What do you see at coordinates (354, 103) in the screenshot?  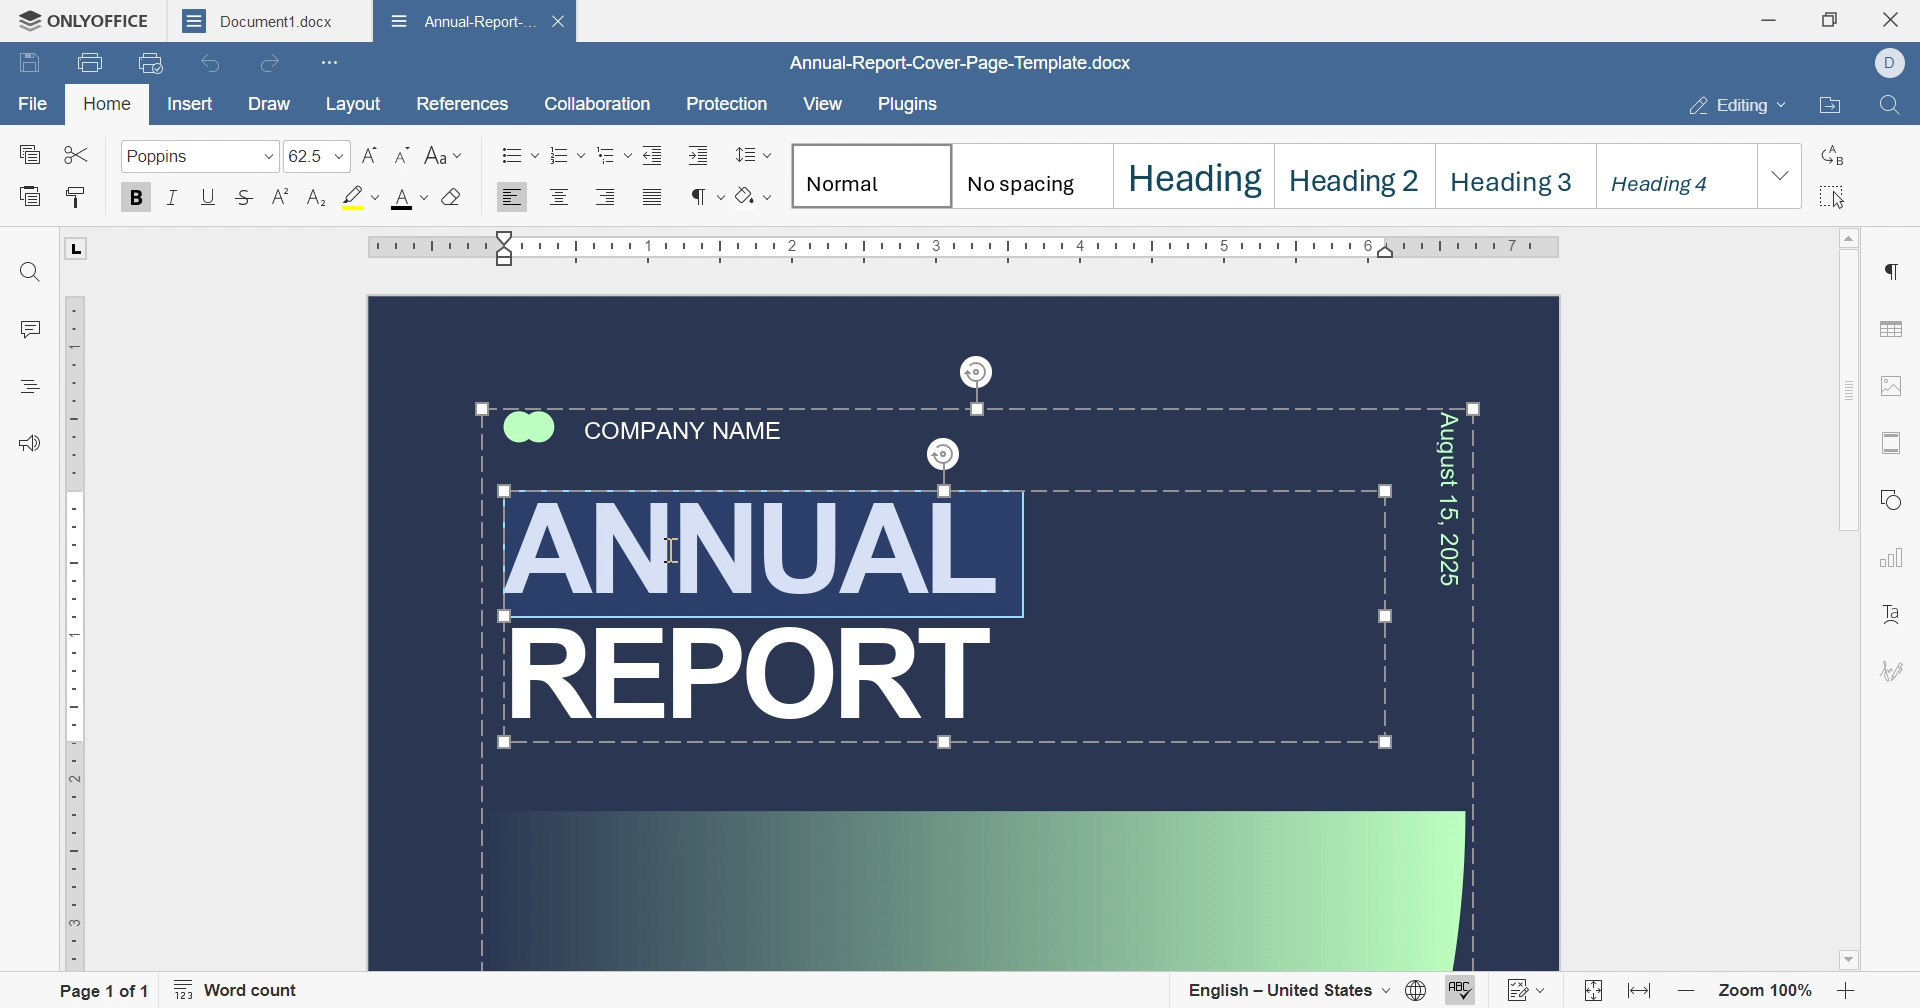 I see `layout` at bounding box center [354, 103].